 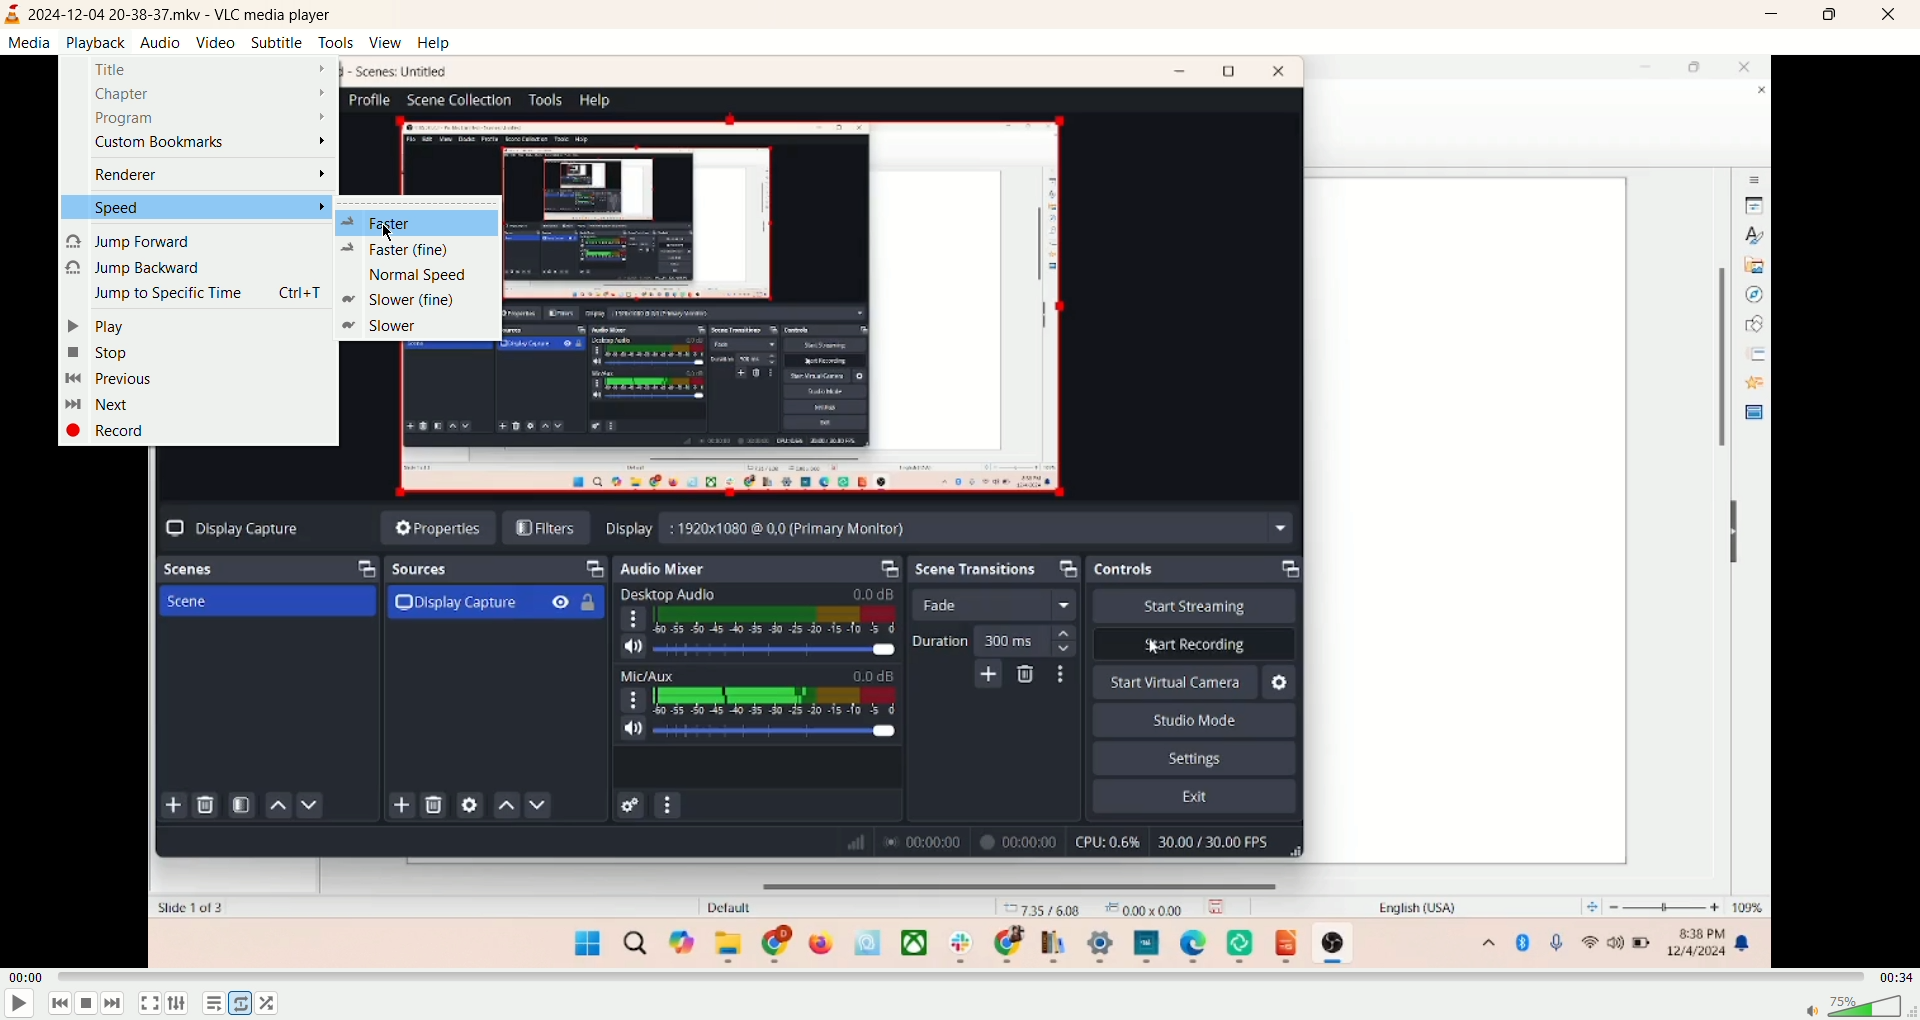 I want to click on previous, so click(x=59, y=1008).